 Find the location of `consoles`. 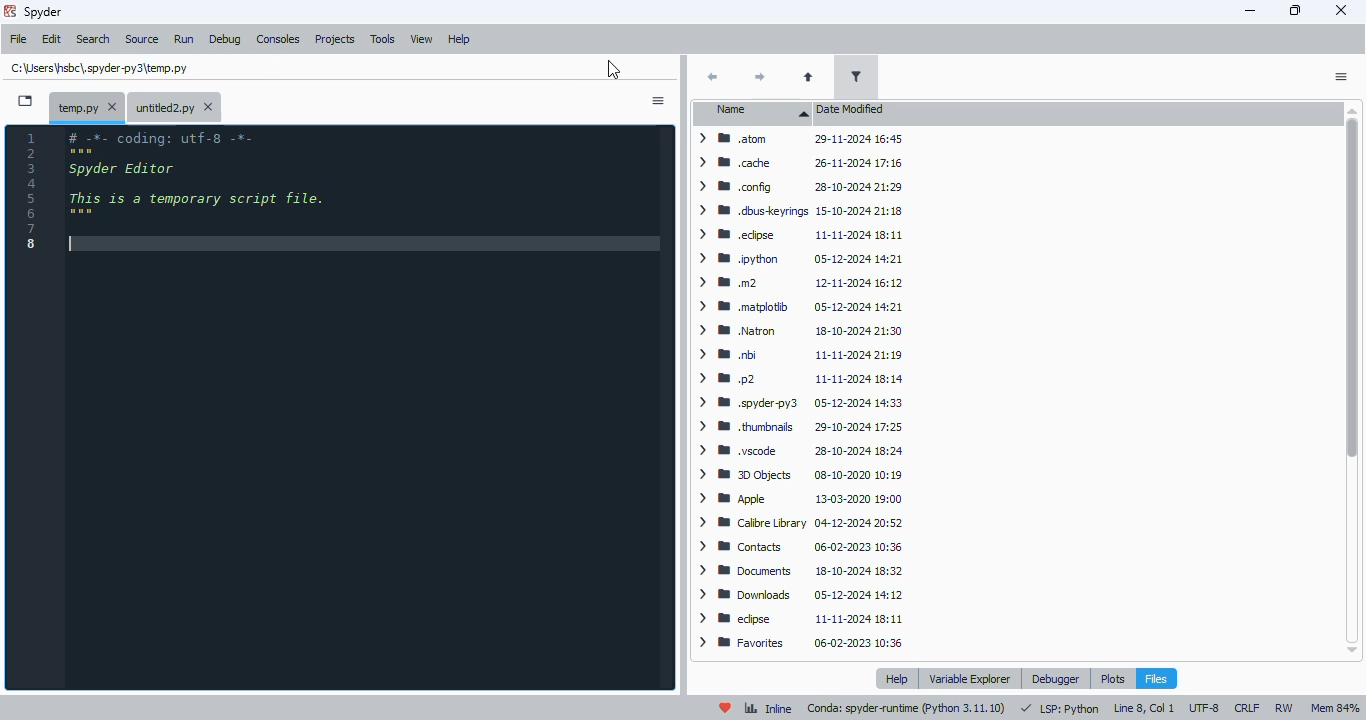

consoles is located at coordinates (278, 39).